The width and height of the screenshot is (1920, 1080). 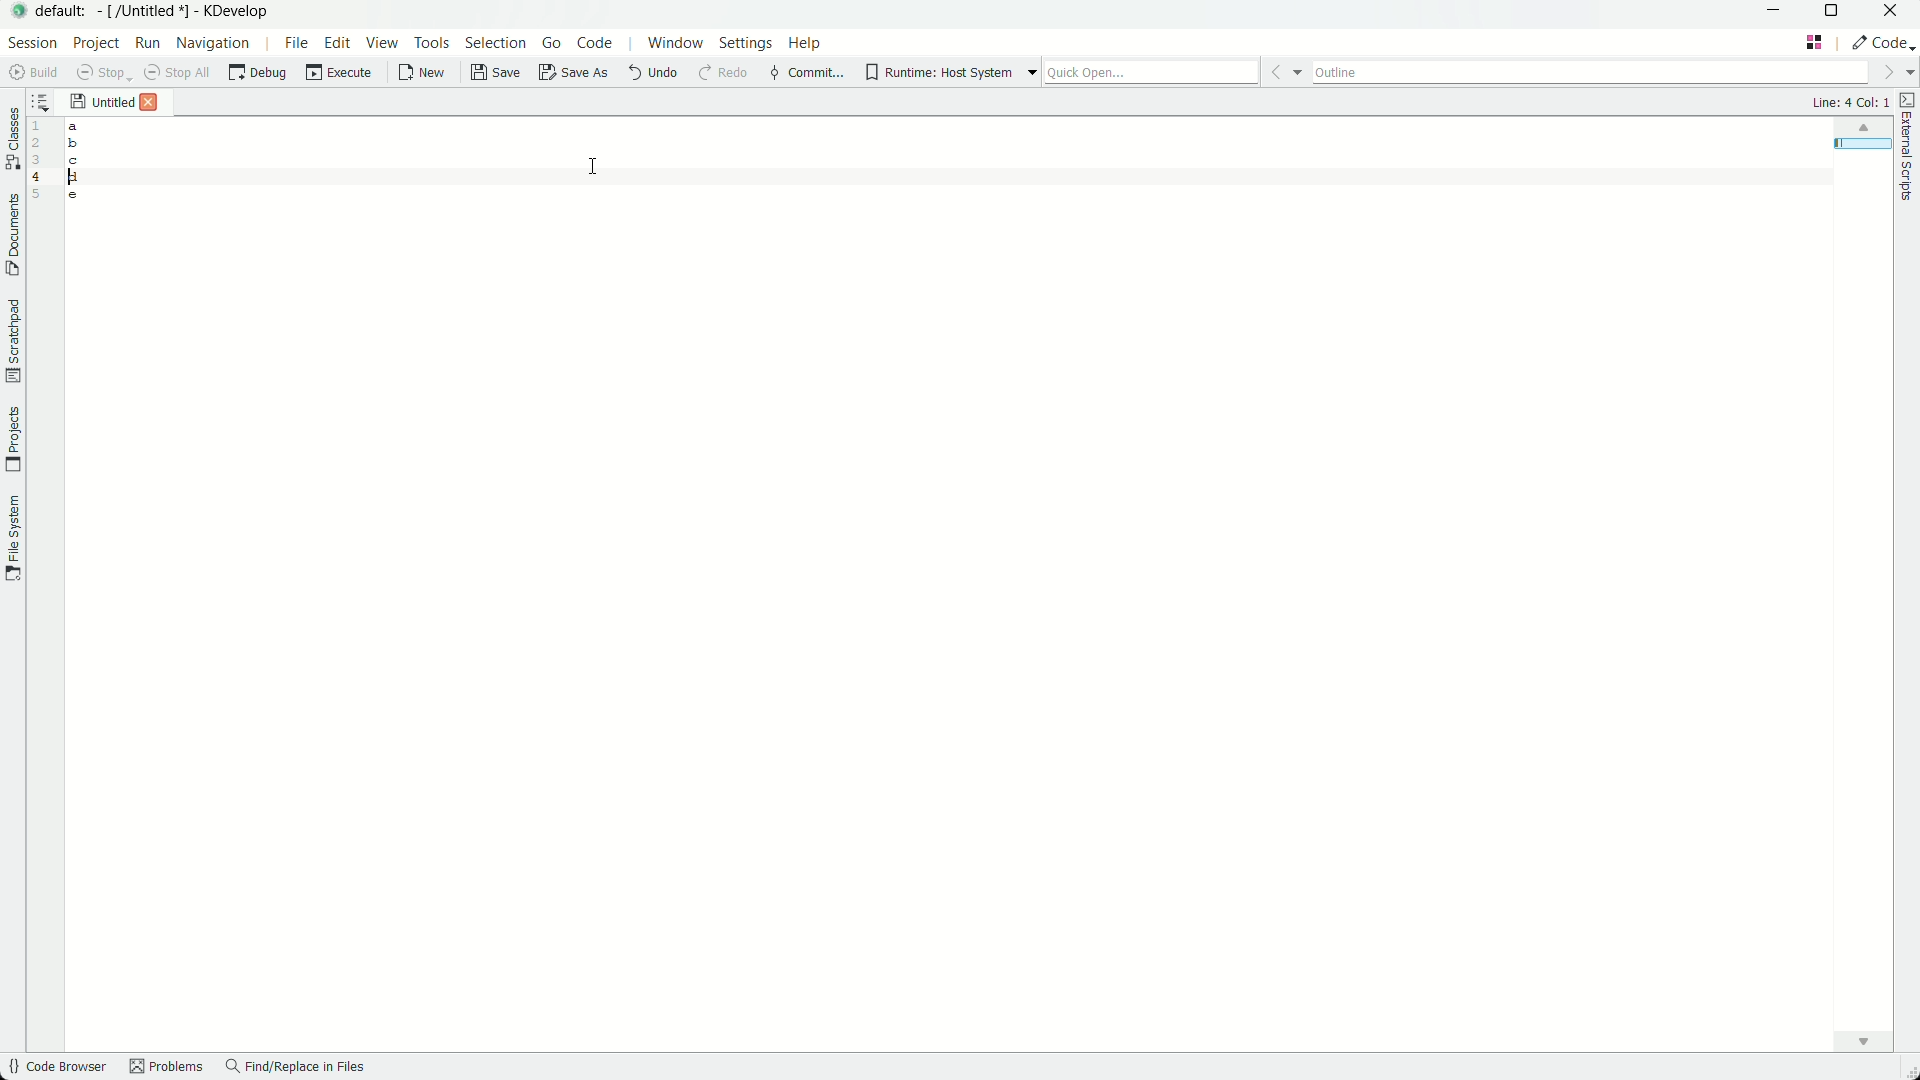 What do you see at coordinates (341, 75) in the screenshot?
I see `execute` at bounding box center [341, 75].